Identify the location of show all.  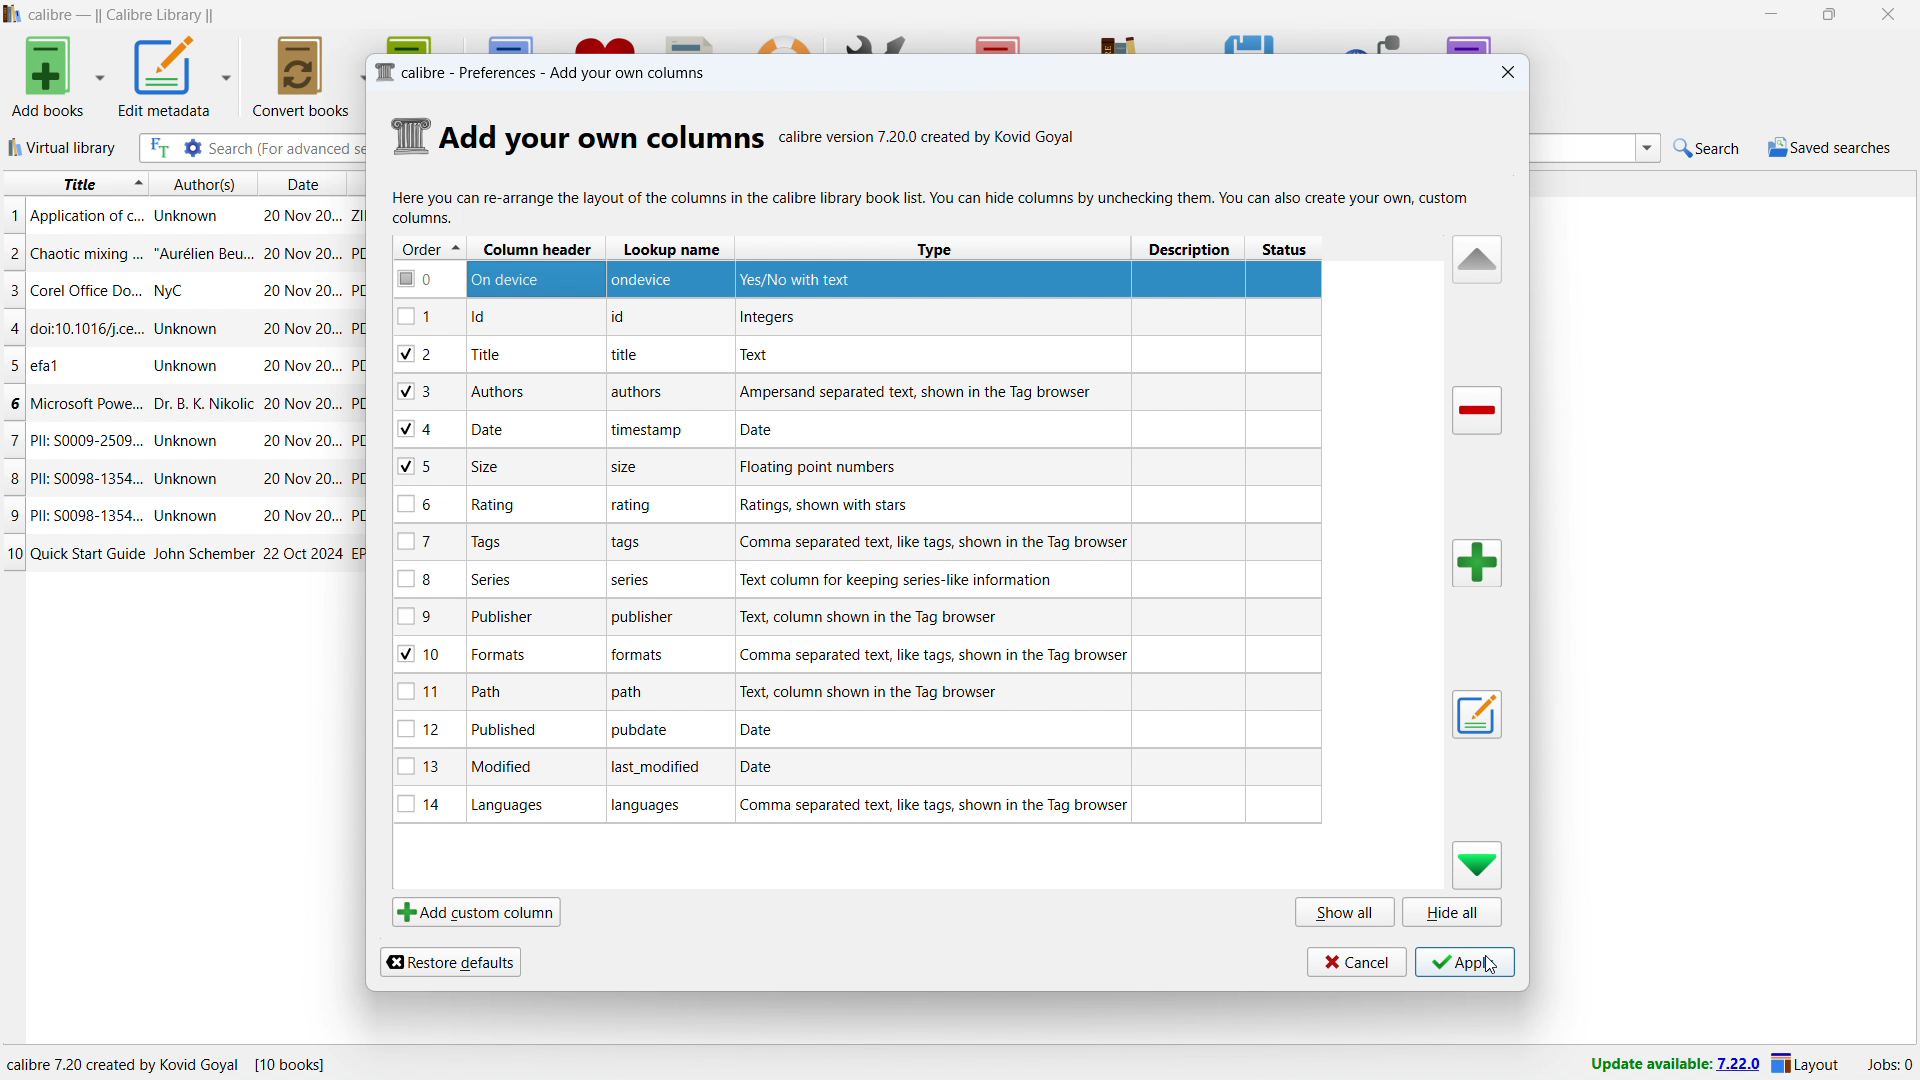
(1344, 913).